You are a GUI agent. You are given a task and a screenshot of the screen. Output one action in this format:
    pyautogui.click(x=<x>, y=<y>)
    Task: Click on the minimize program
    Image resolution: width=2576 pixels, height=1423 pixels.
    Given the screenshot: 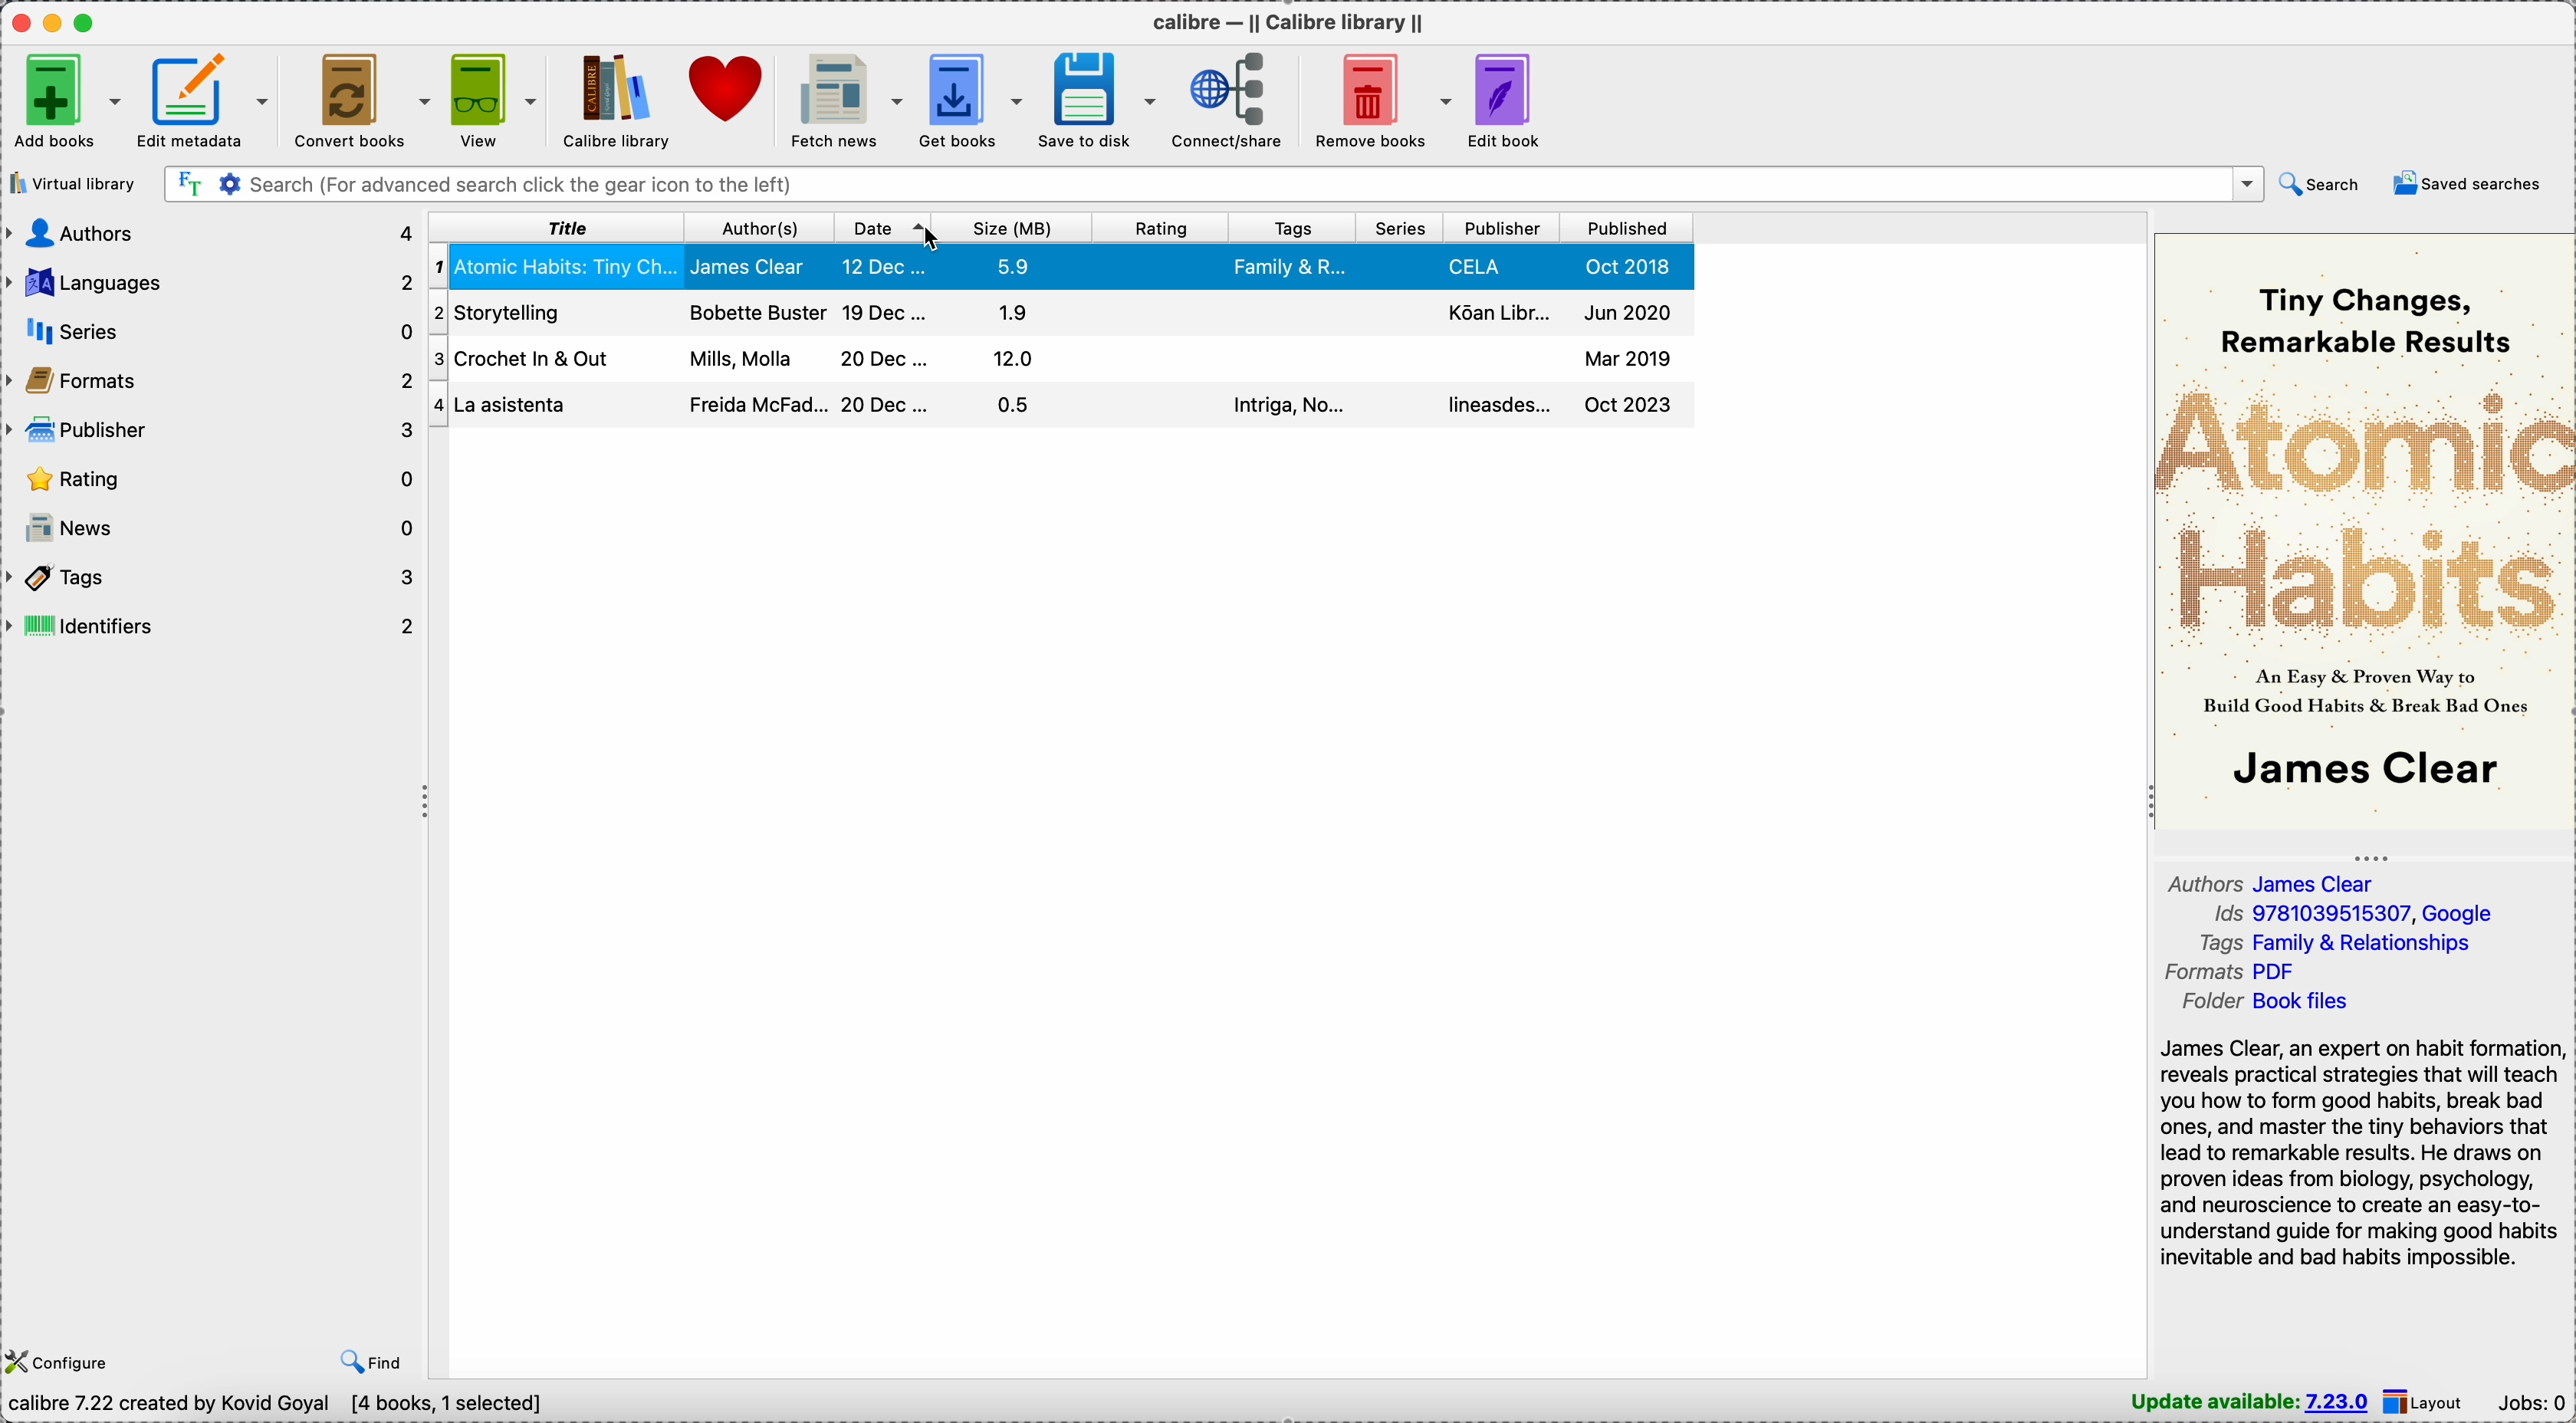 What is the action you would take?
    pyautogui.click(x=56, y=21)
    